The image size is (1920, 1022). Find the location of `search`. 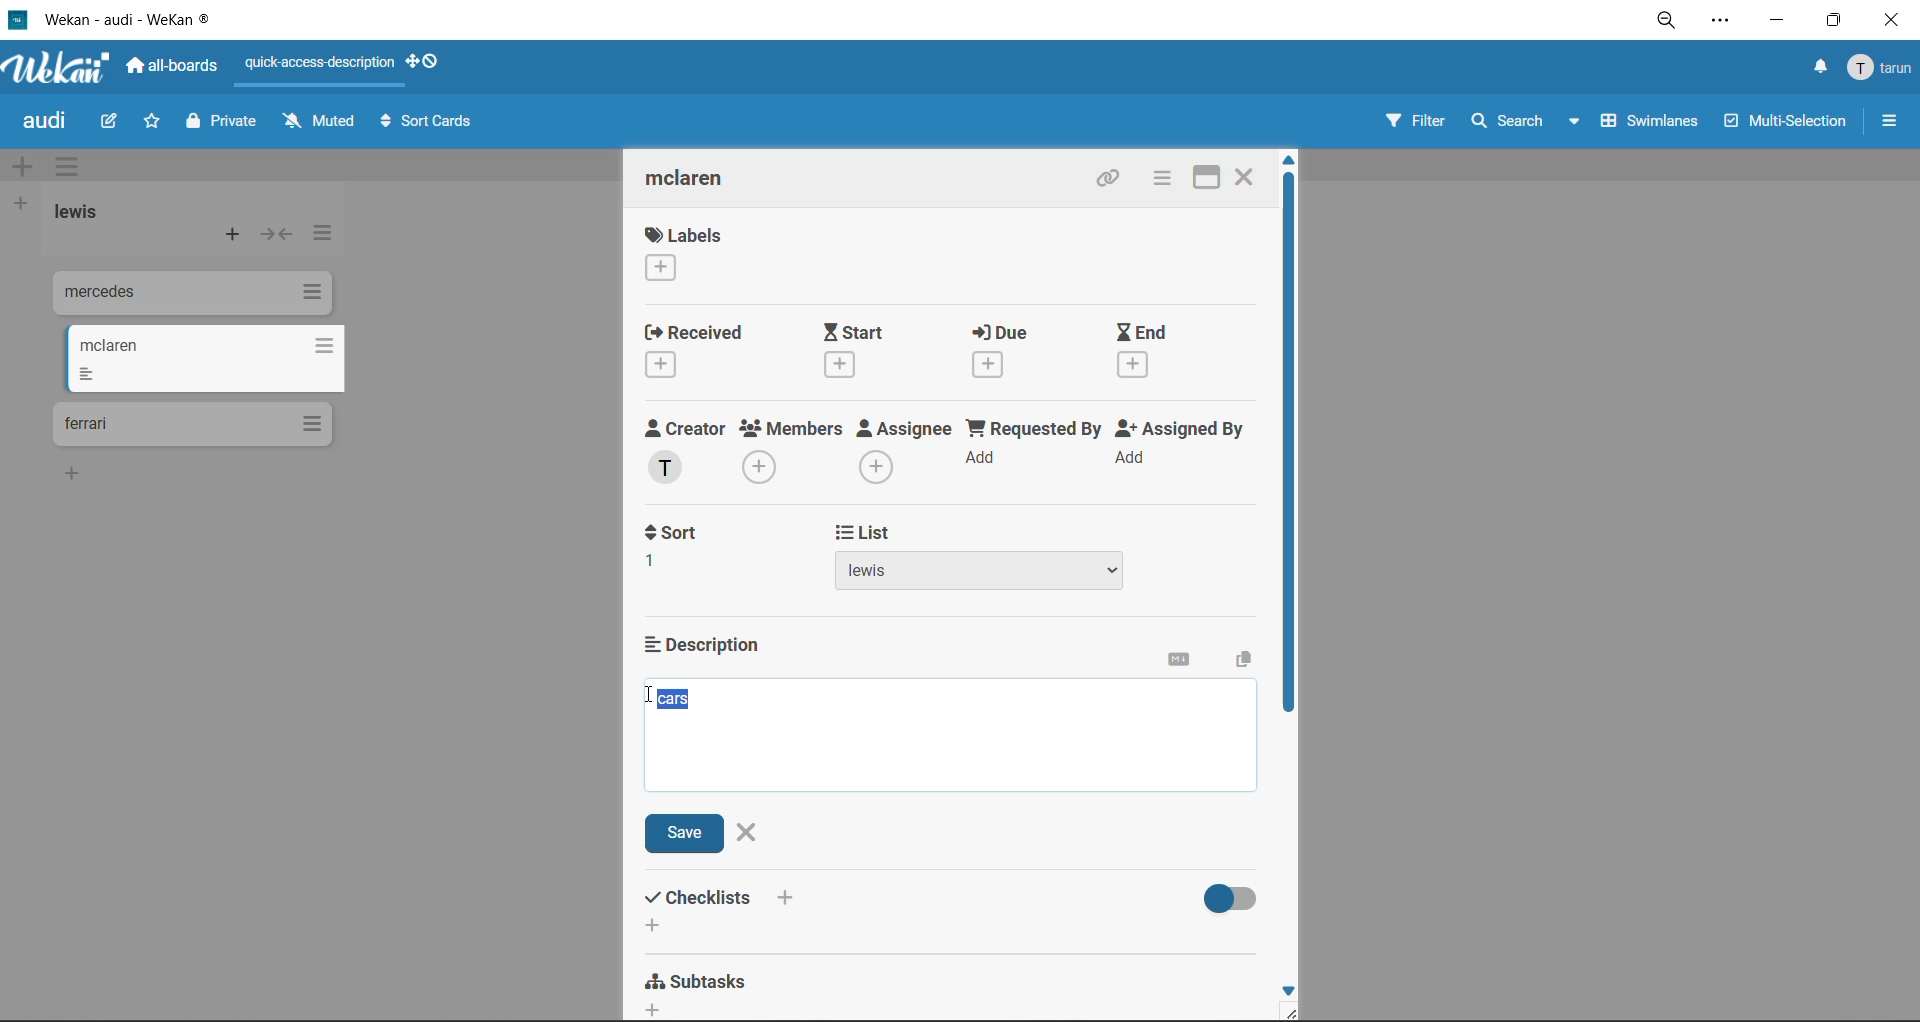

search is located at coordinates (1528, 122).